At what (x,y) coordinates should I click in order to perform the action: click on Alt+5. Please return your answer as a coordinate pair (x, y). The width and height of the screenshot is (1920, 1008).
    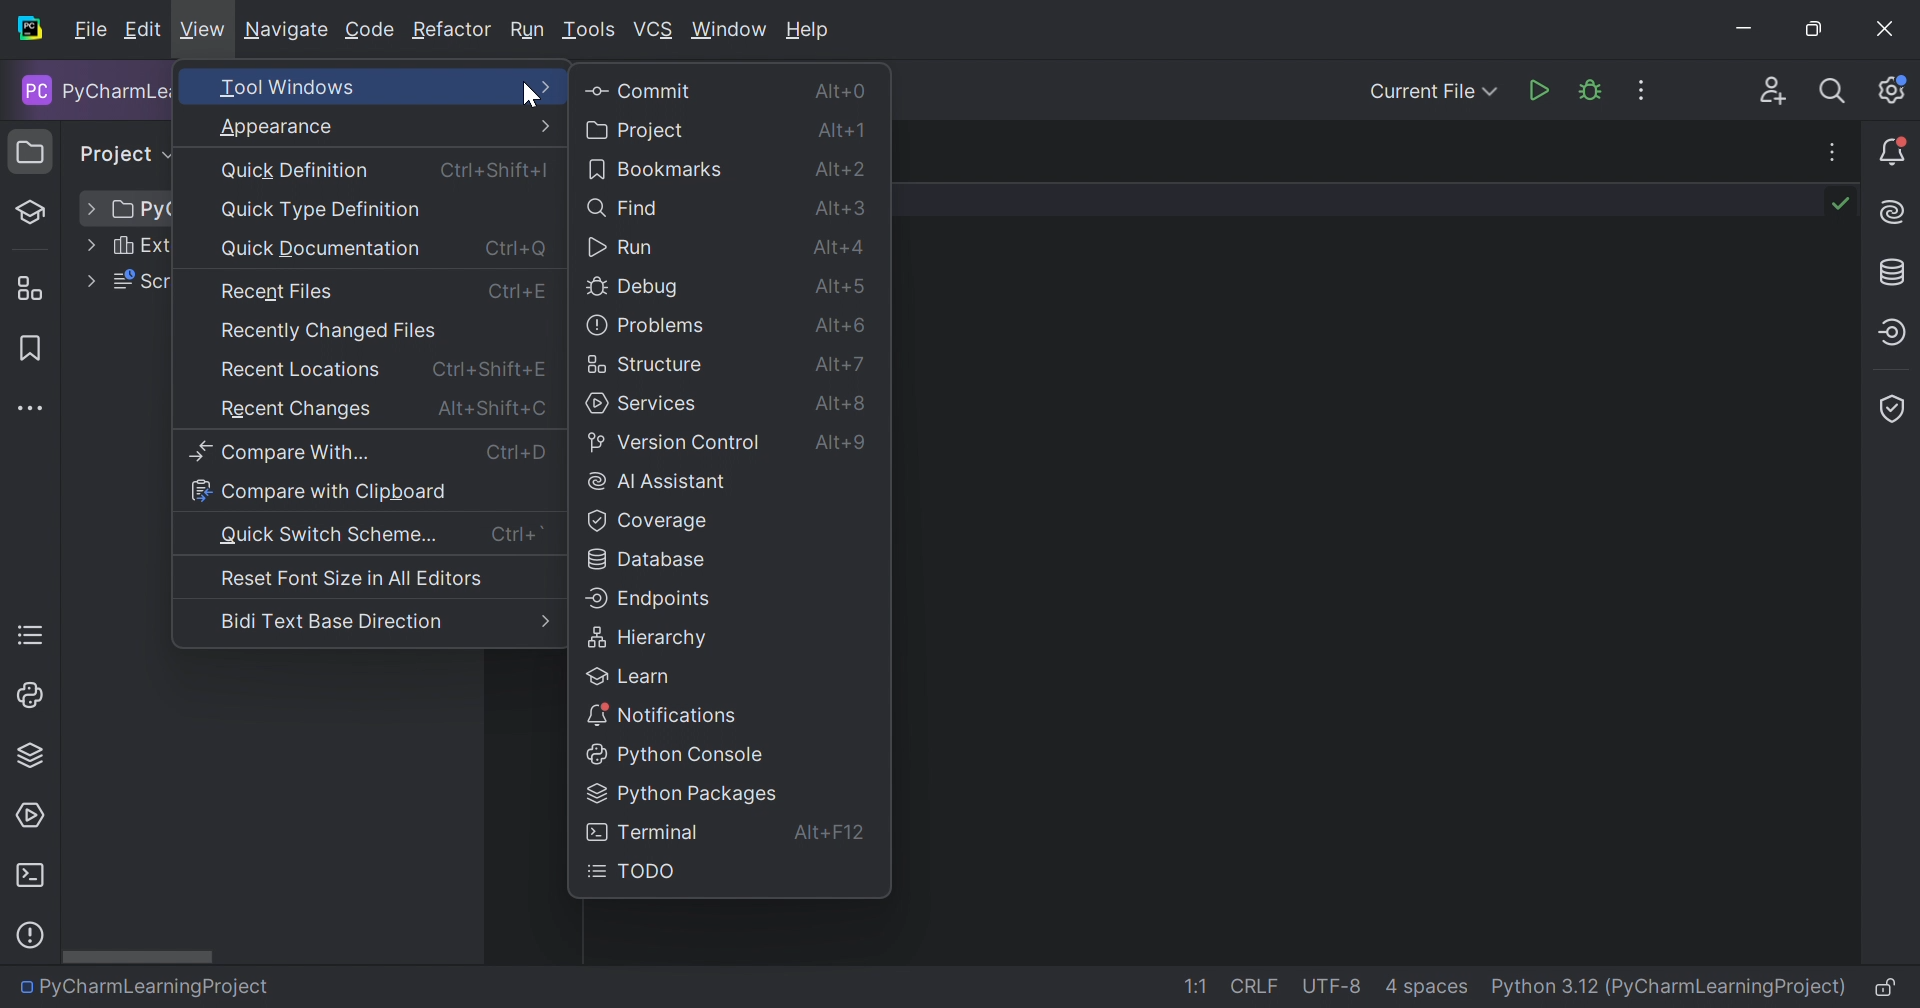
    Looking at the image, I should click on (839, 283).